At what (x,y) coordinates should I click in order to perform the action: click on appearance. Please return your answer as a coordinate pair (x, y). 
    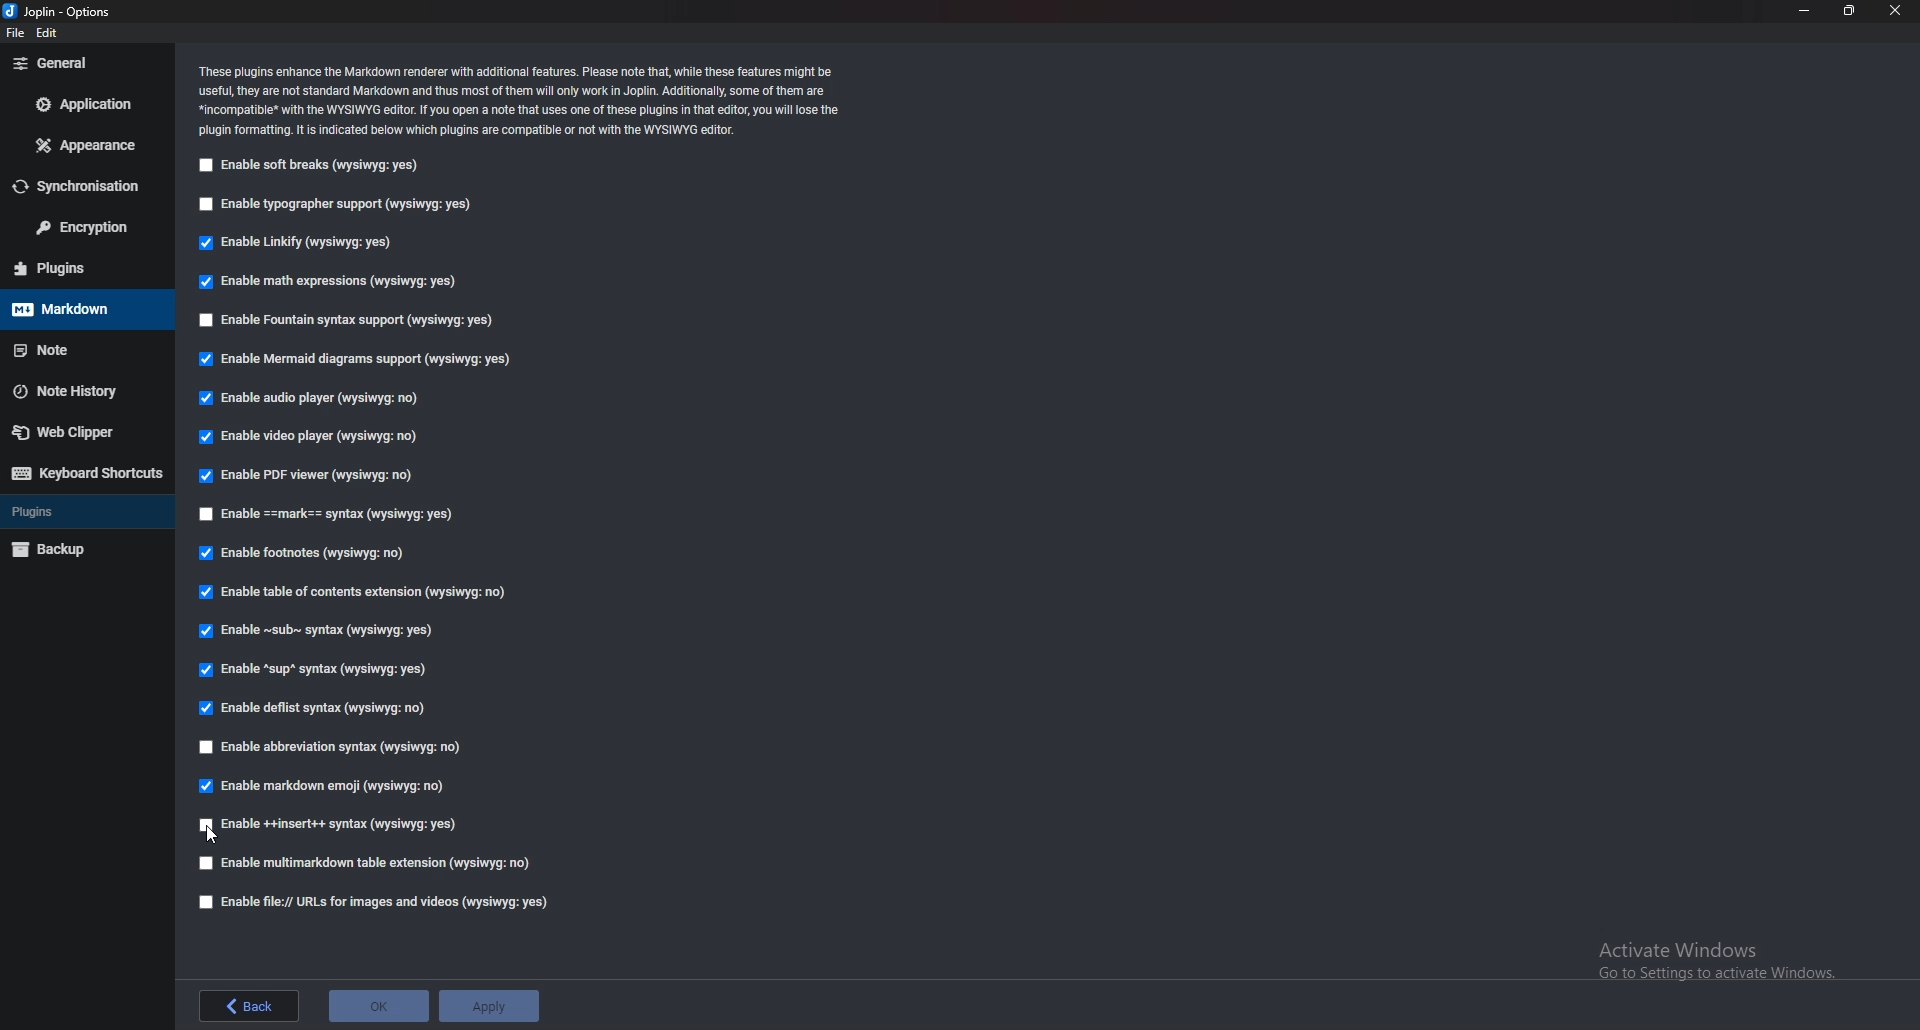
    Looking at the image, I should click on (82, 147).